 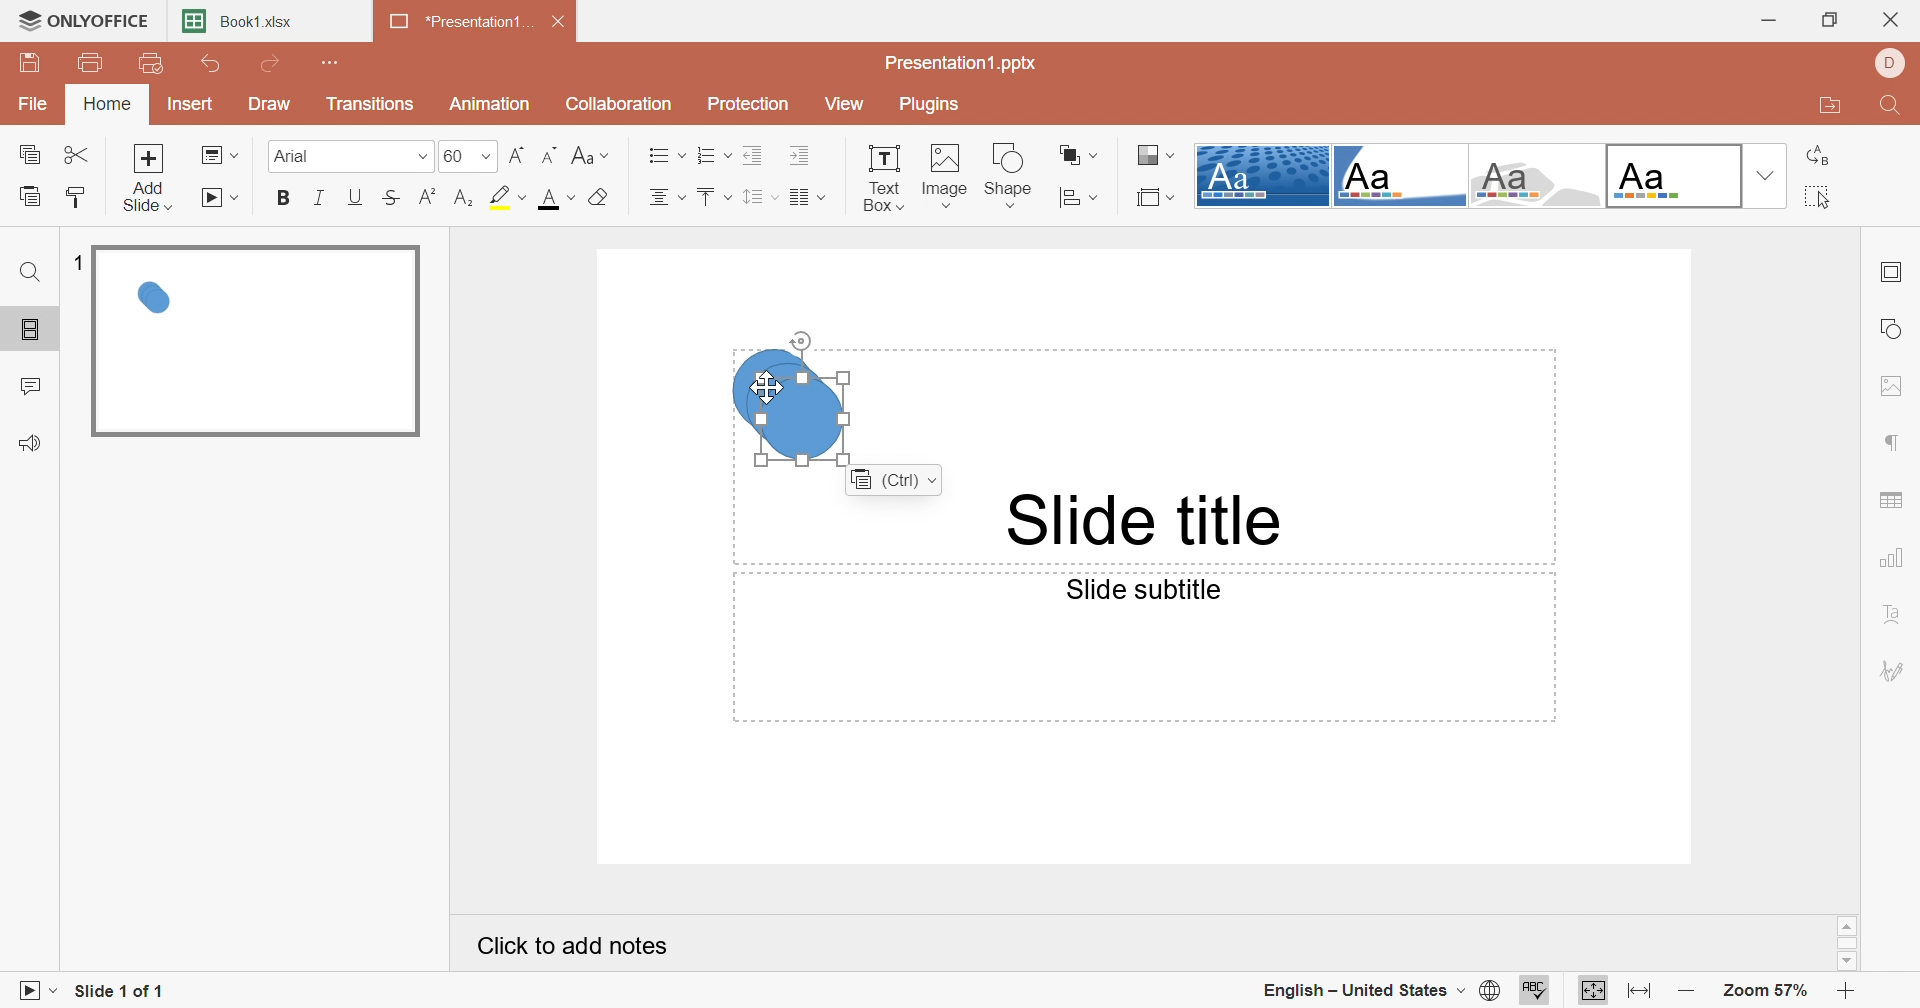 What do you see at coordinates (82, 17) in the screenshot?
I see `ONLYOFFICE` at bounding box center [82, 17].